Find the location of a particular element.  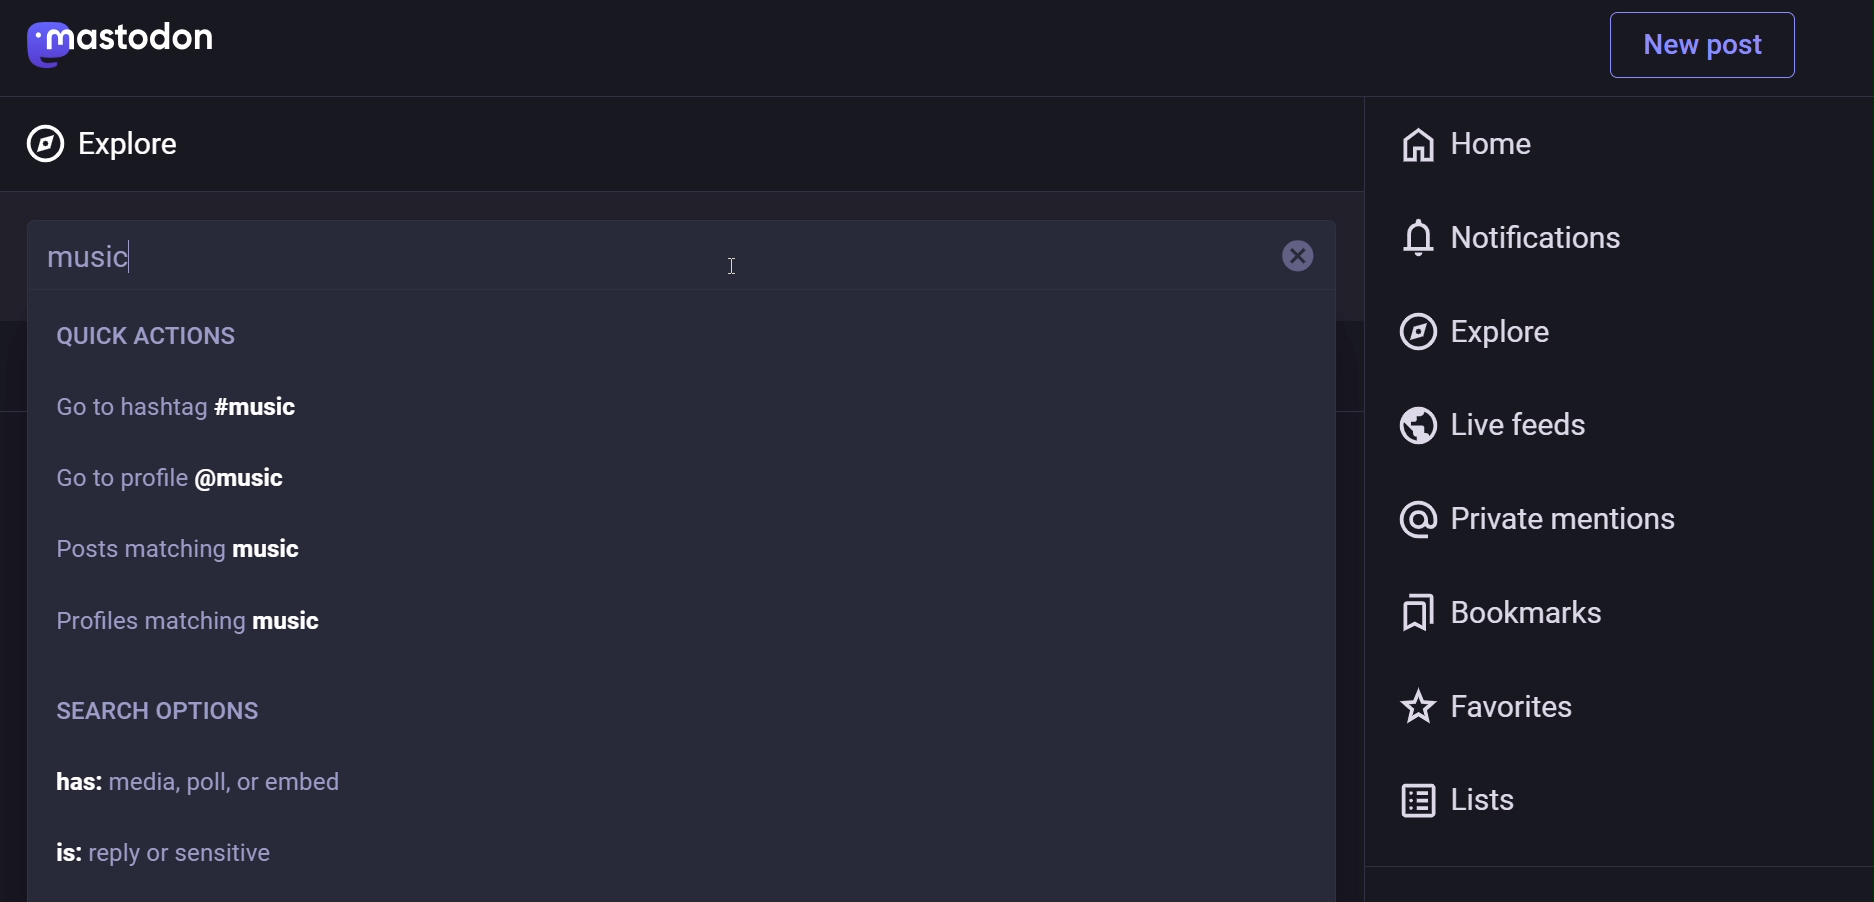

is is located at coordinates (178, 852).